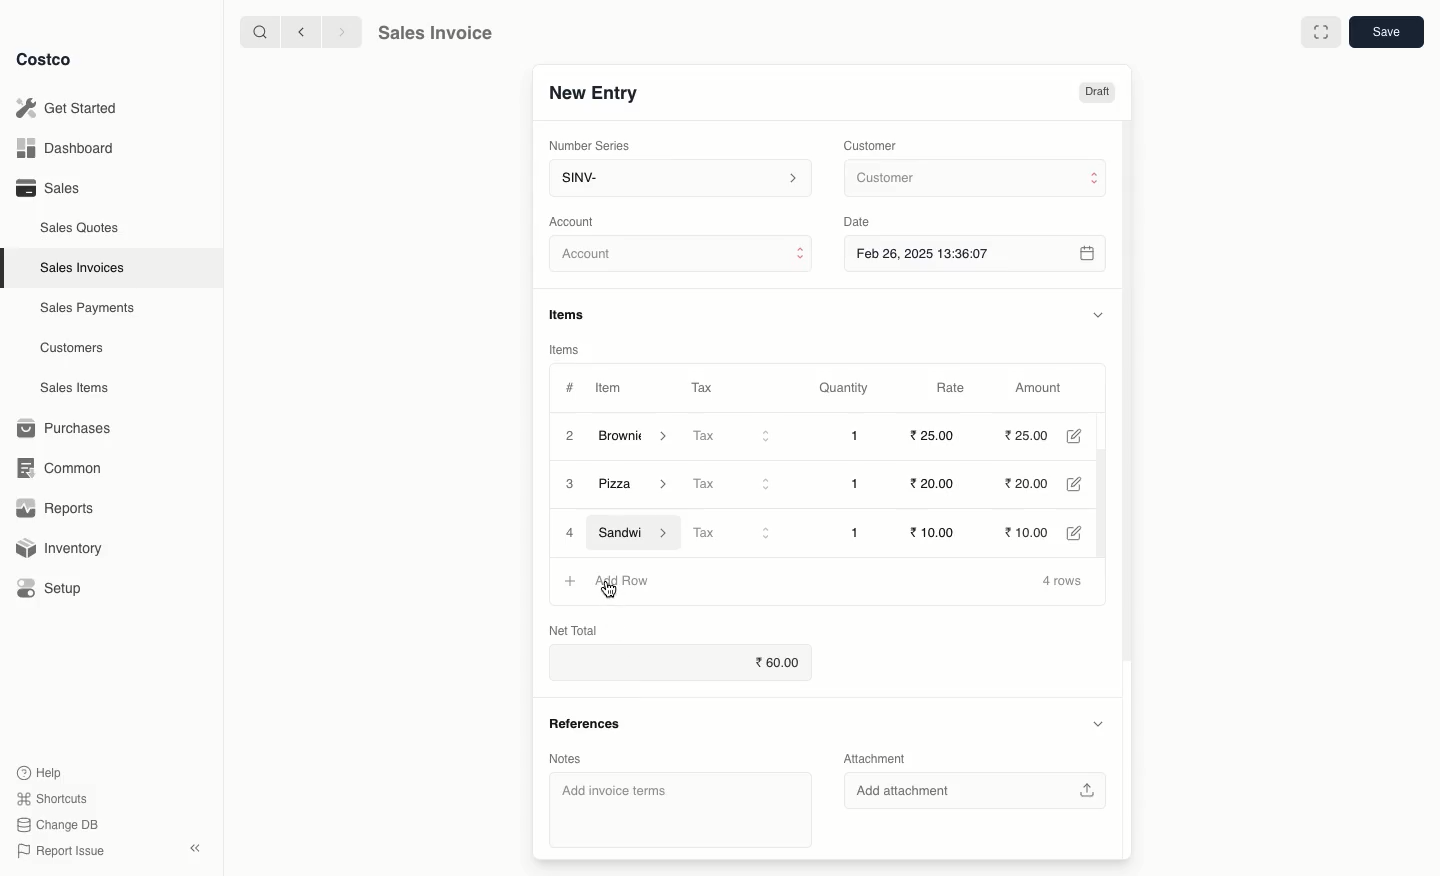  What do you see at coordinates (876, 760) in the screenshot?
I see `Attachment` at bounding box center [876, 760].